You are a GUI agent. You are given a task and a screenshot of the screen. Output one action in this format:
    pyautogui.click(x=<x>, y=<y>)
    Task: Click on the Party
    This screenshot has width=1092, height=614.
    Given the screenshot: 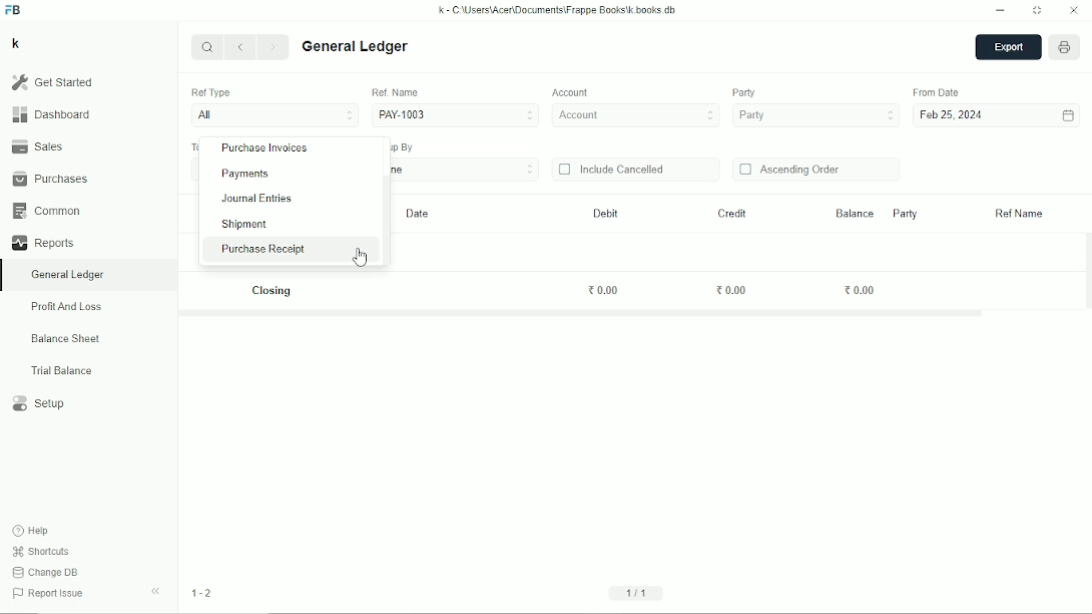 What is the action you would take?
    pyautogui.click(x=816, y=116)
    